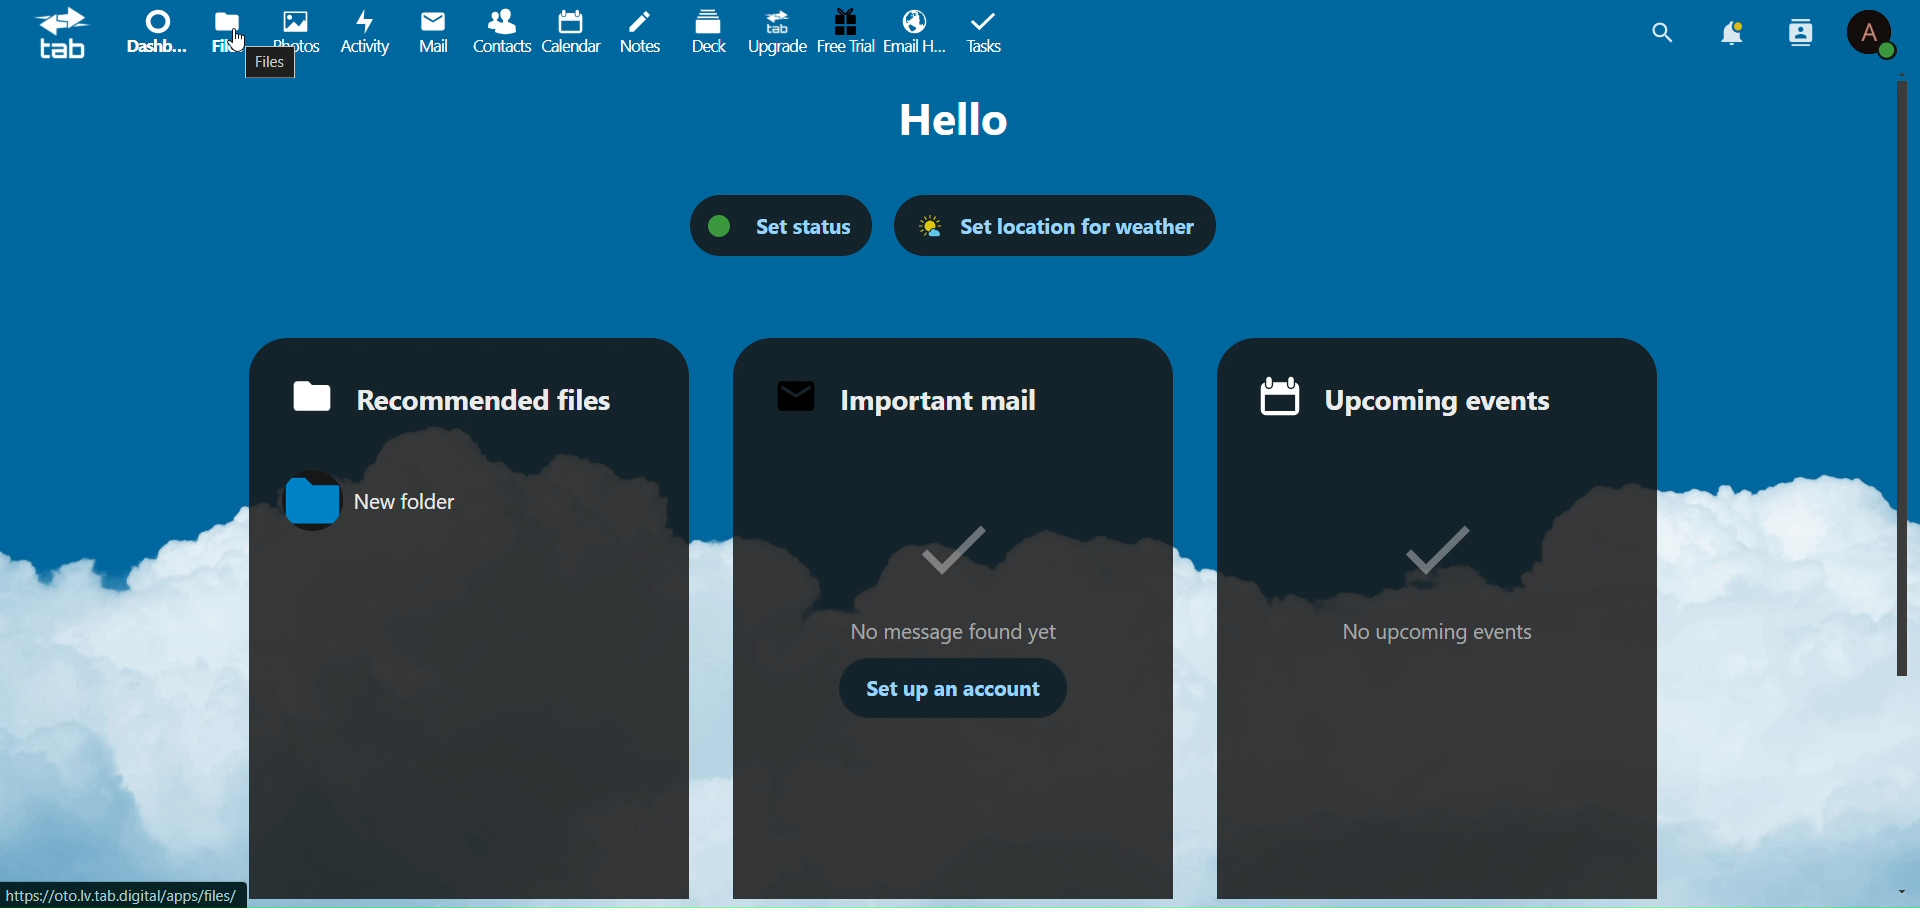 The image size is (1920, 908). What do you see at coordinates (449, 395) in the screenshot?
I see `Recommended Files` at bounding box center [449, 395].